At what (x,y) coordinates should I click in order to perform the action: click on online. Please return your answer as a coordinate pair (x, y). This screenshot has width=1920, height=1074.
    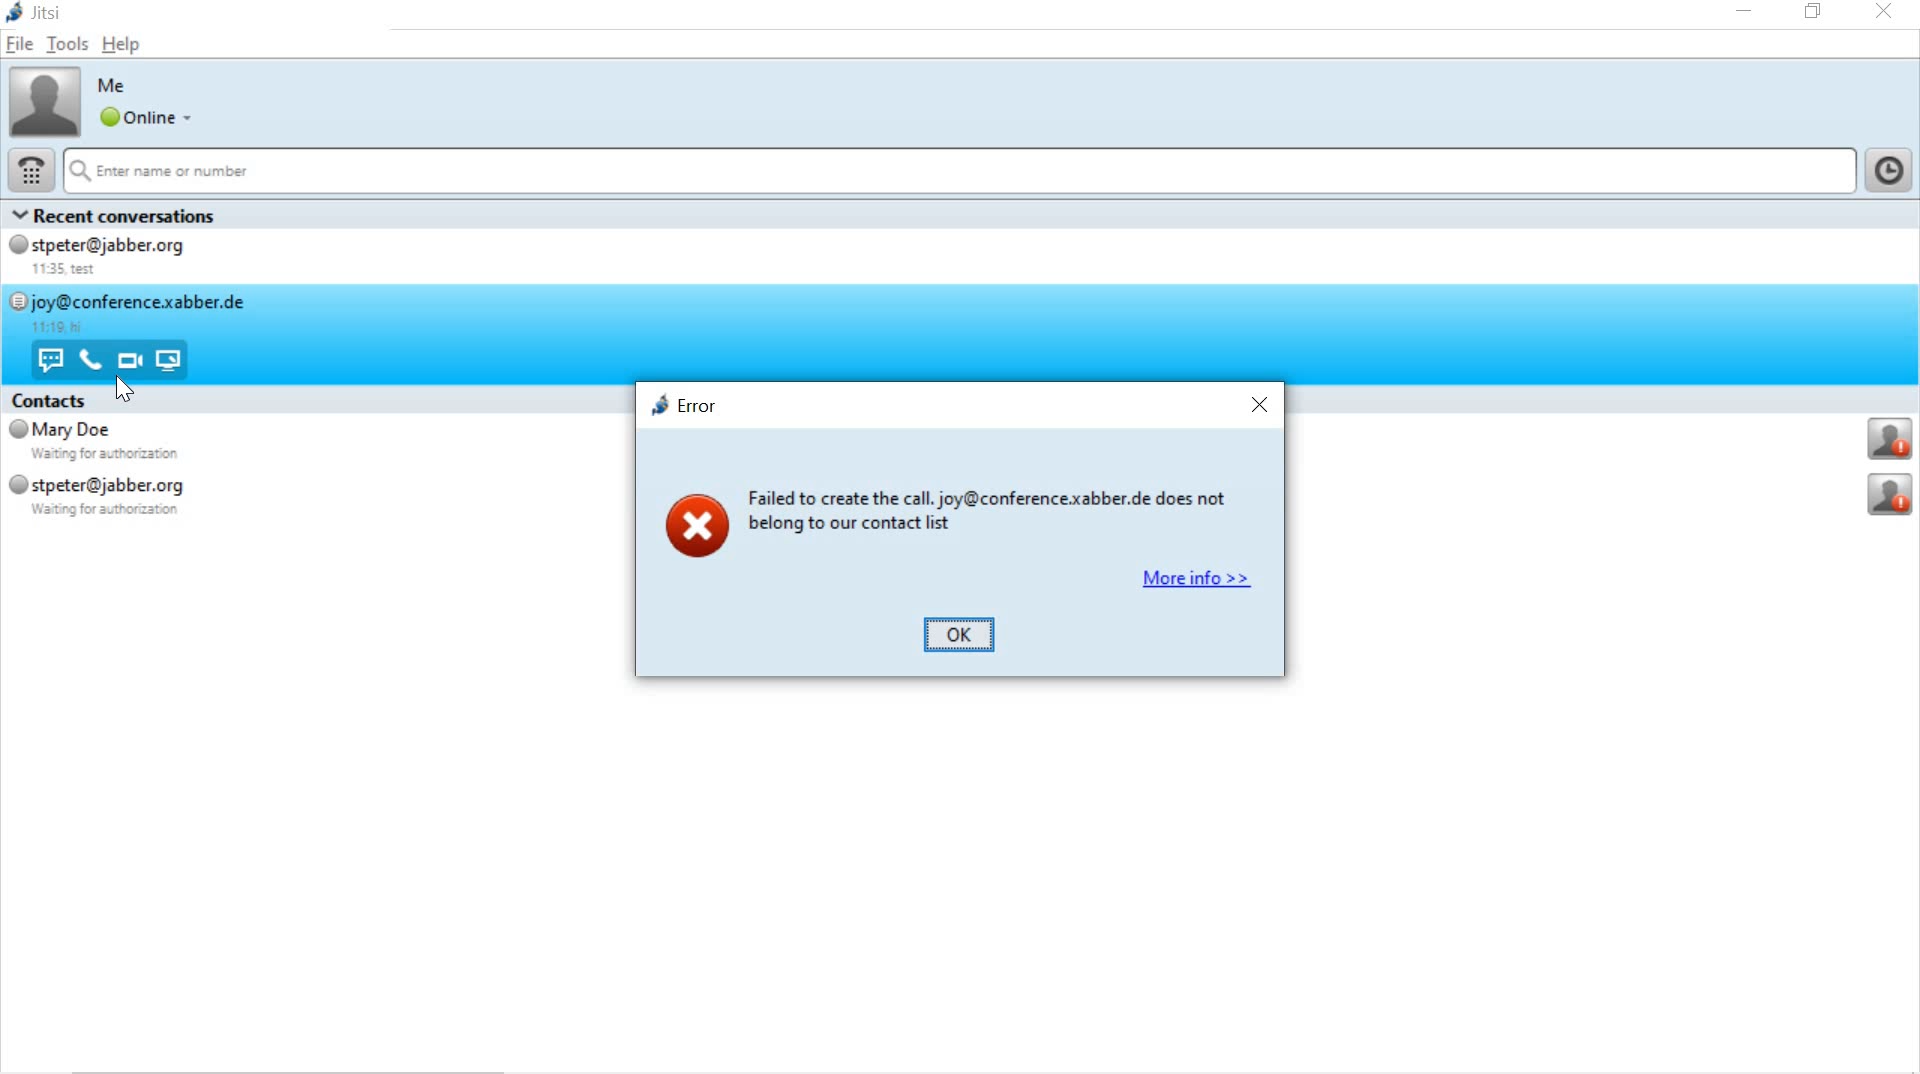
    Looking at the image, I should click on (143, 118).